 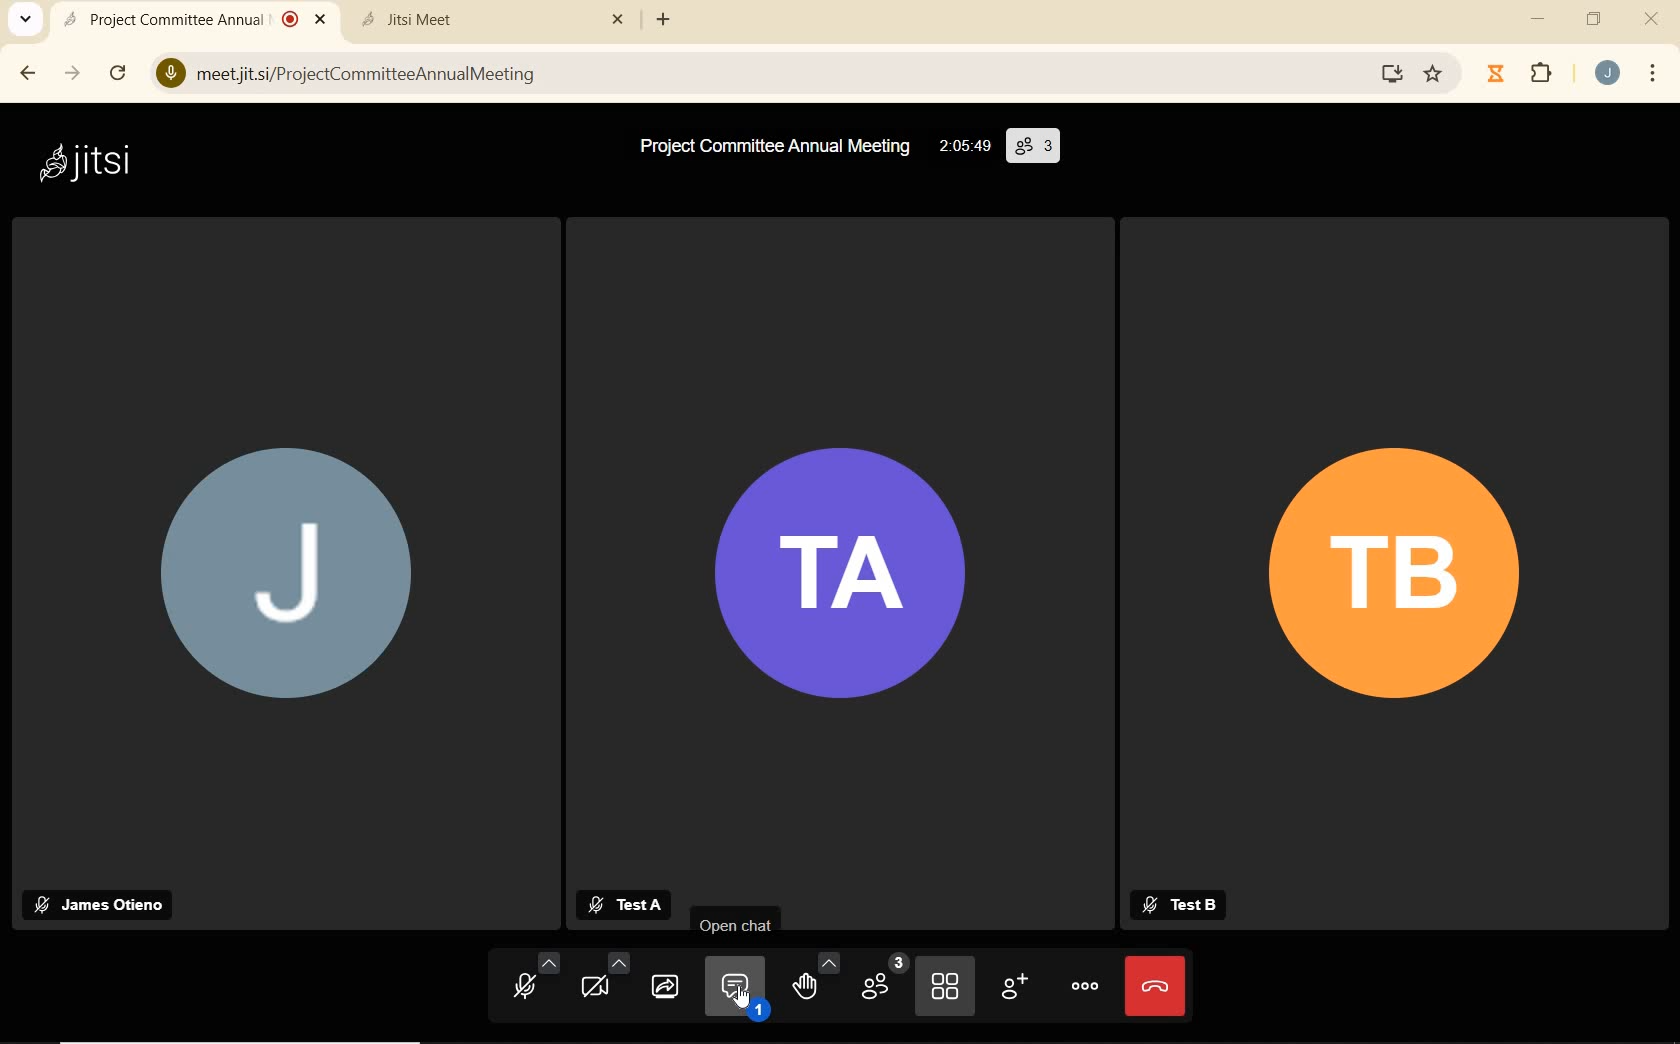 I want to click on TA, so click(x=837, y=575).